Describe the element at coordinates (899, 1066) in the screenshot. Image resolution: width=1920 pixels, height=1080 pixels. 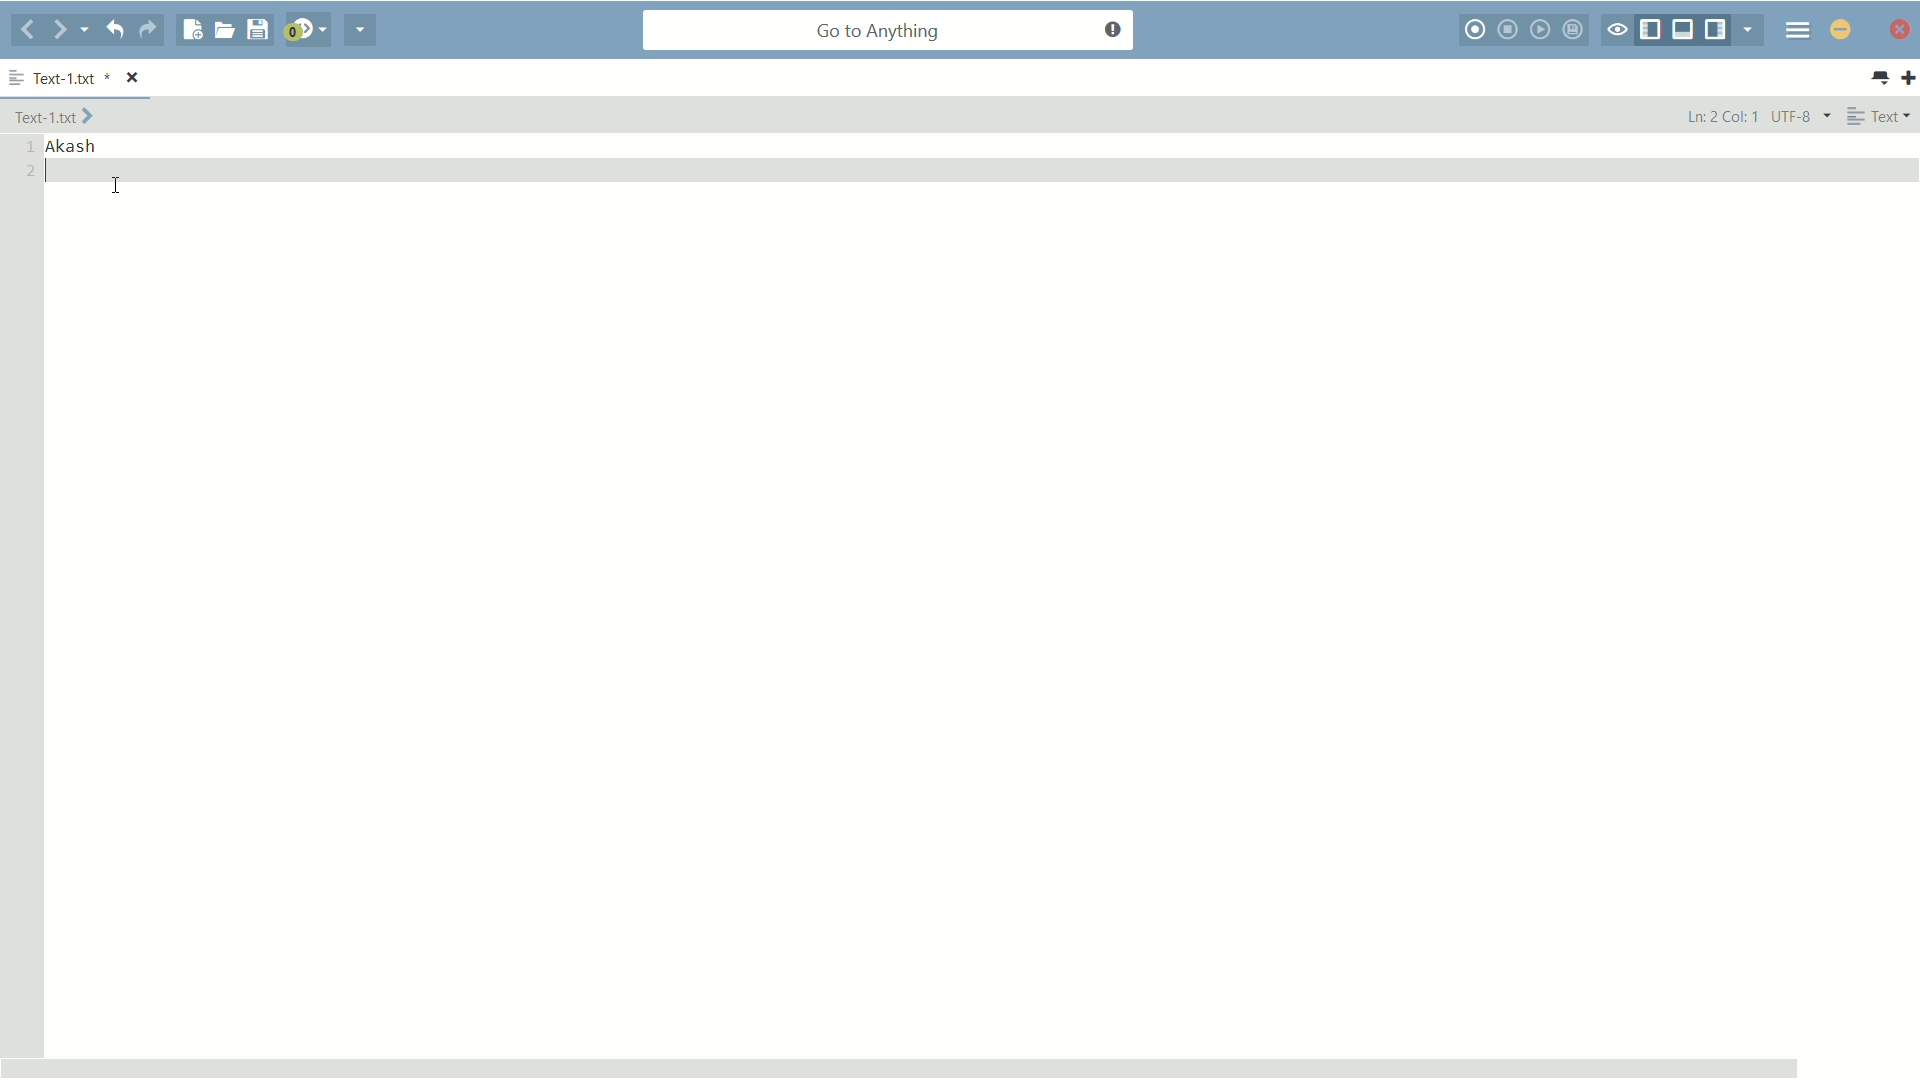
I see `horizontal scroll bar` at that location.